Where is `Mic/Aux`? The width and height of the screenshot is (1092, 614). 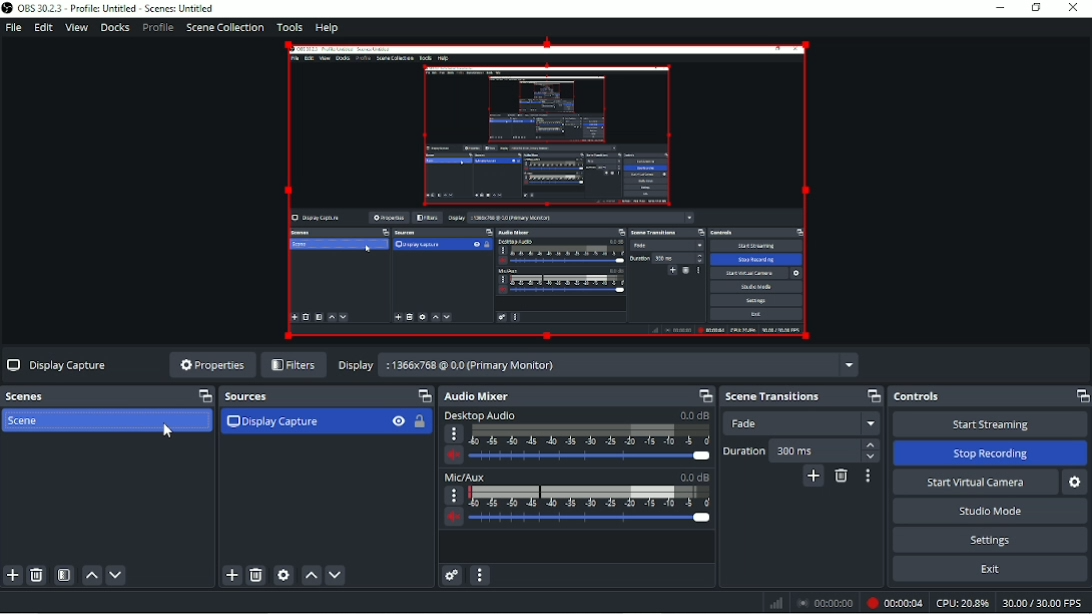
Mic/Aux is located at coordinates (466, 478).